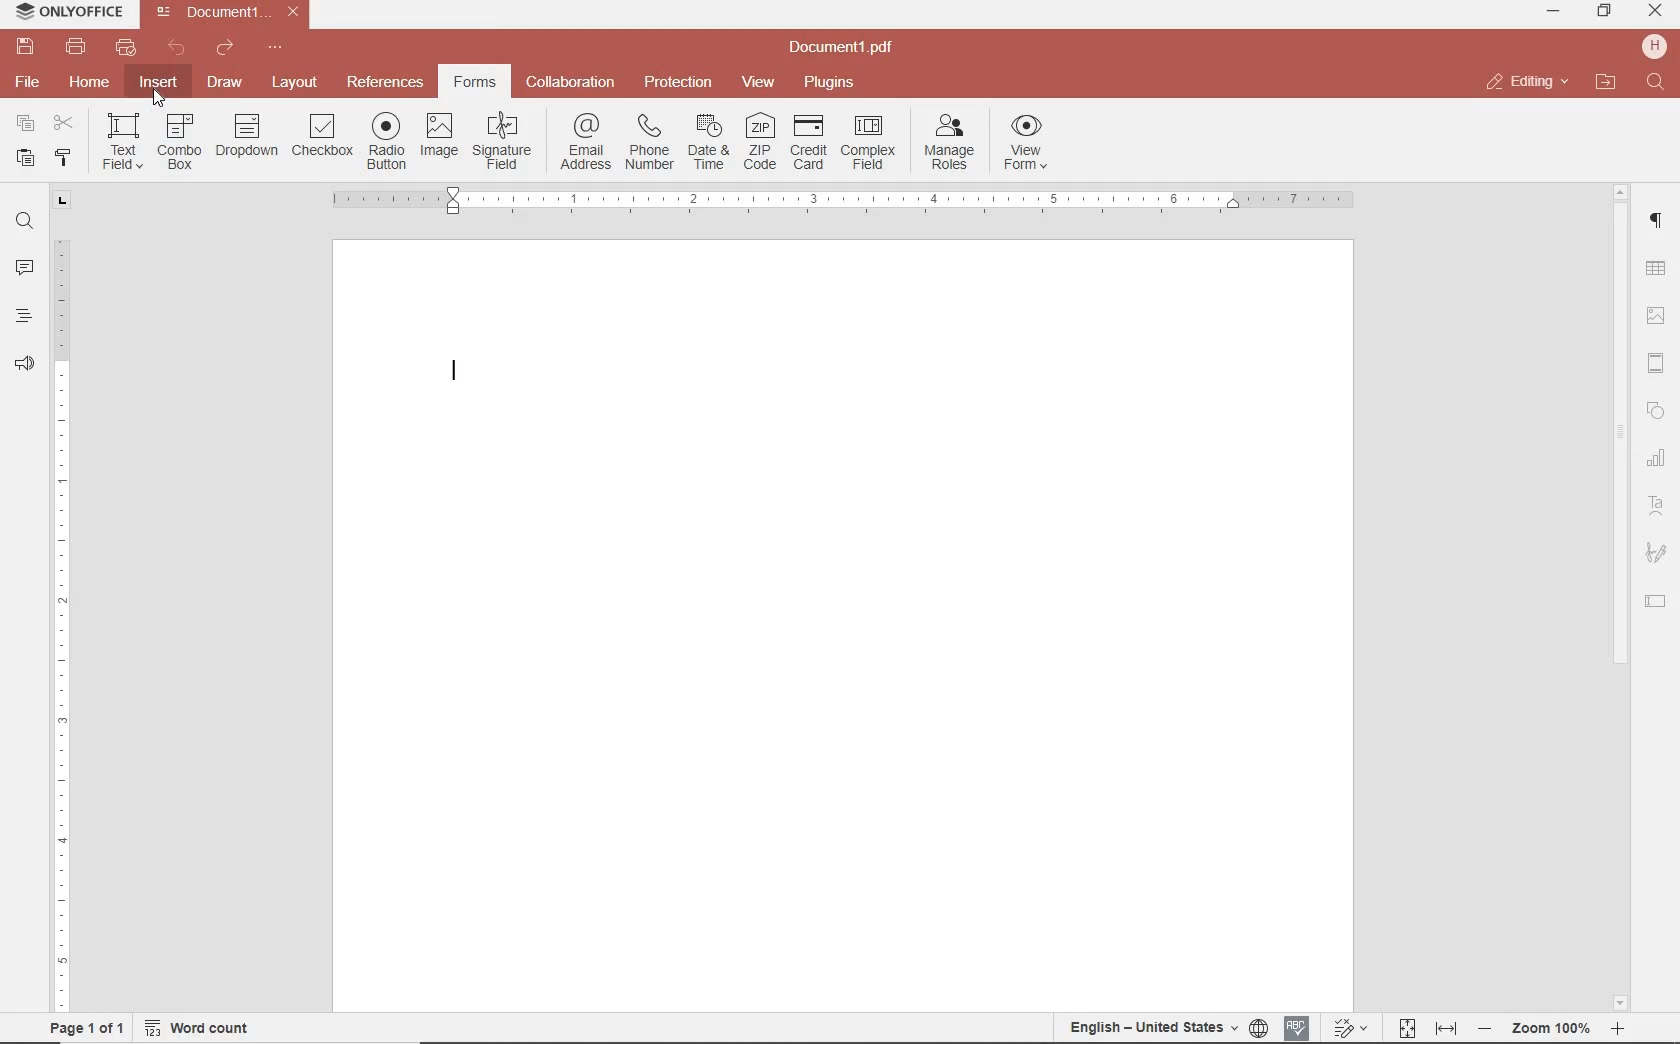  What do you see at coordinates (387, 141) in the screenshot?
I see `insert radio button` at bounding box center [387, 141].